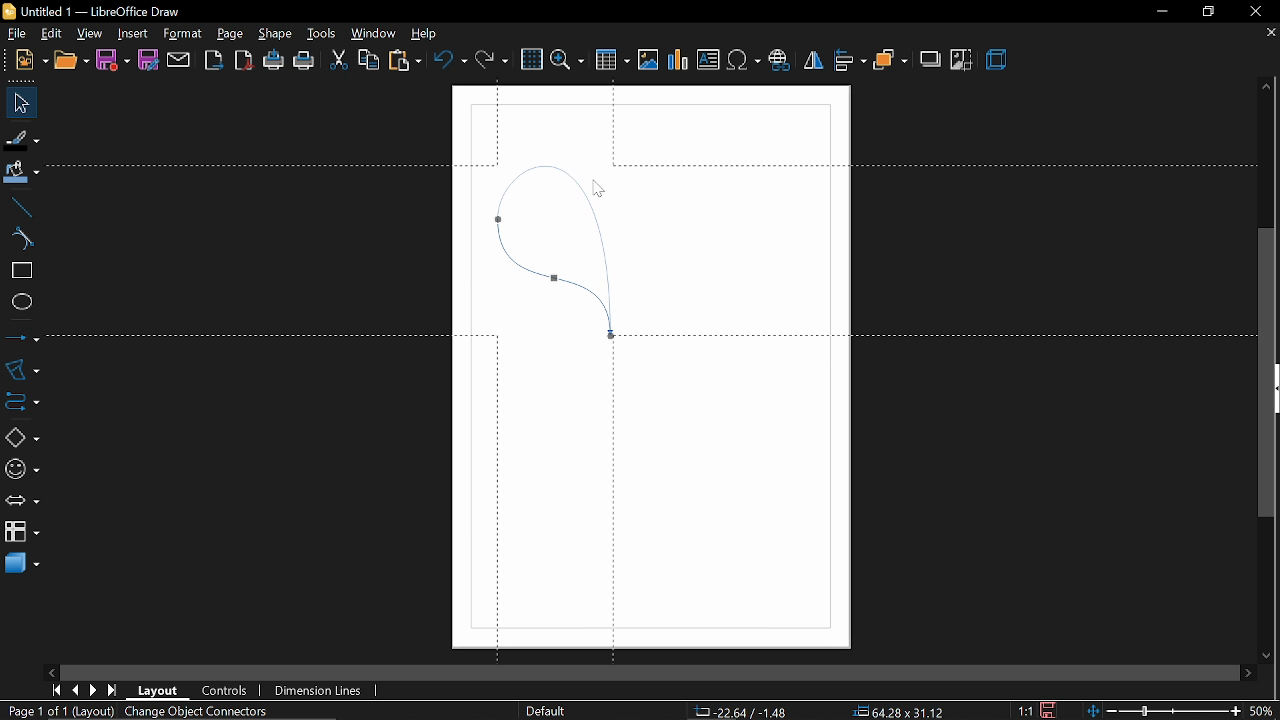  I want to click on save as, so click(147, 60).